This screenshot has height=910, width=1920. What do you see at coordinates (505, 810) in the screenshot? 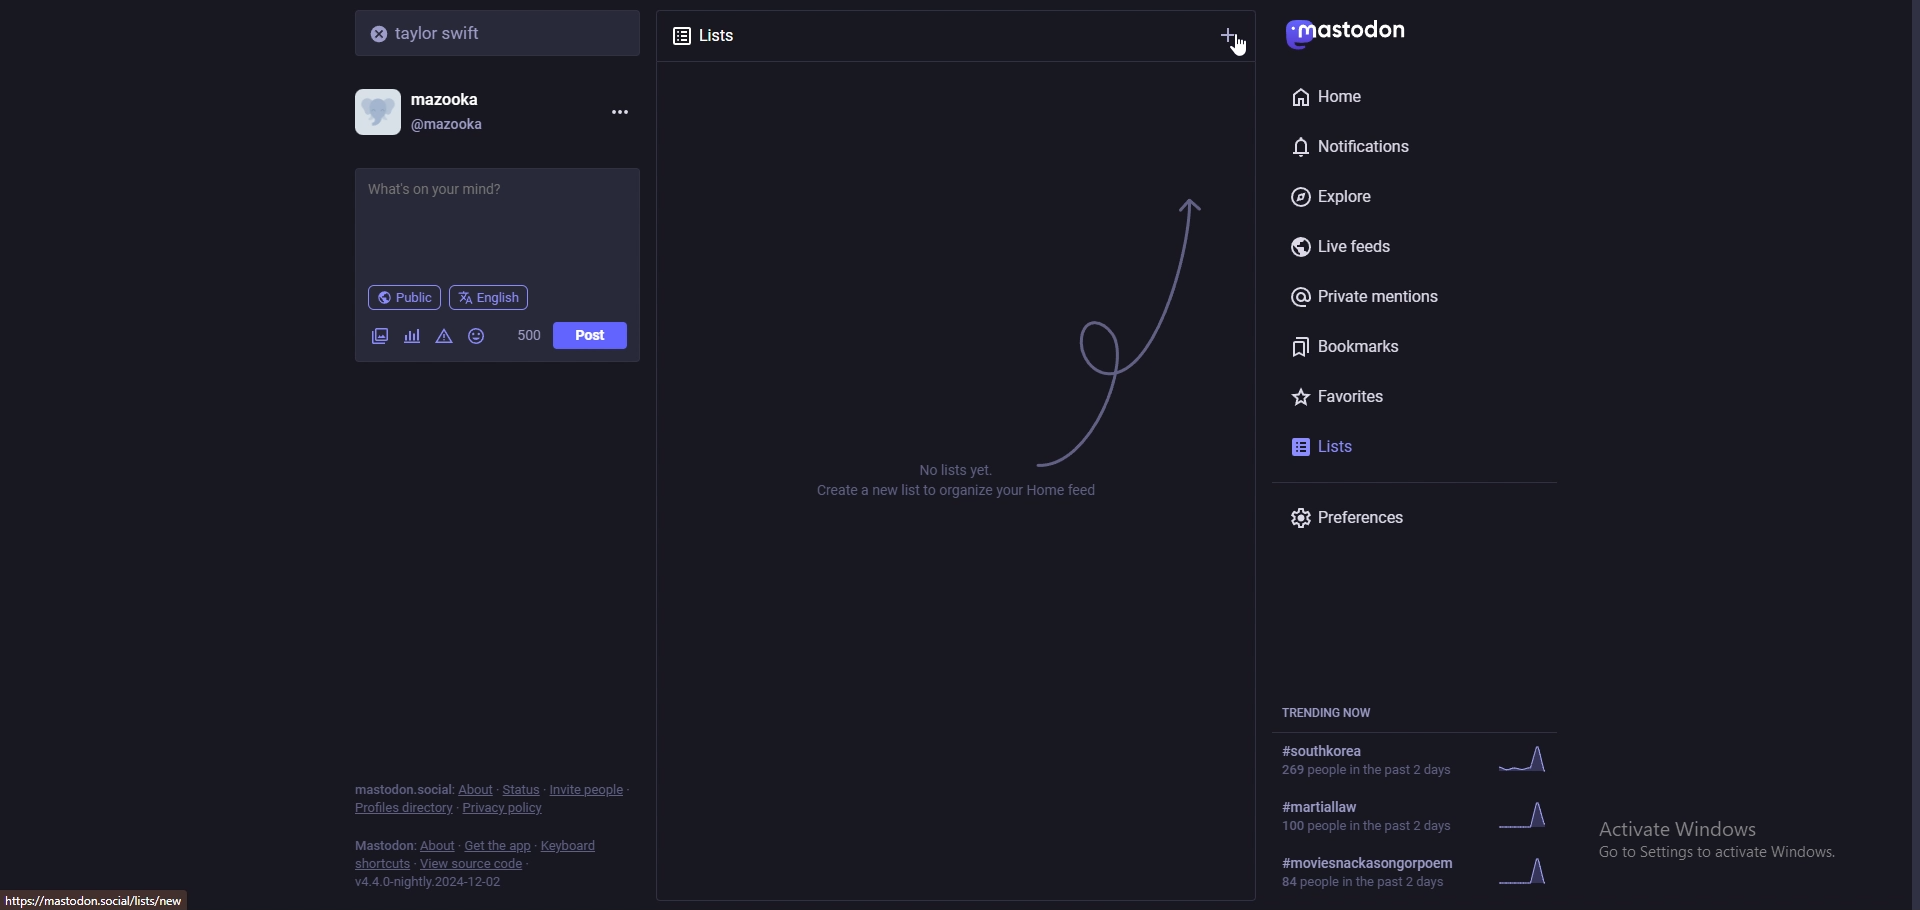
I see `privacy policy` at bounding box center [505, 810].